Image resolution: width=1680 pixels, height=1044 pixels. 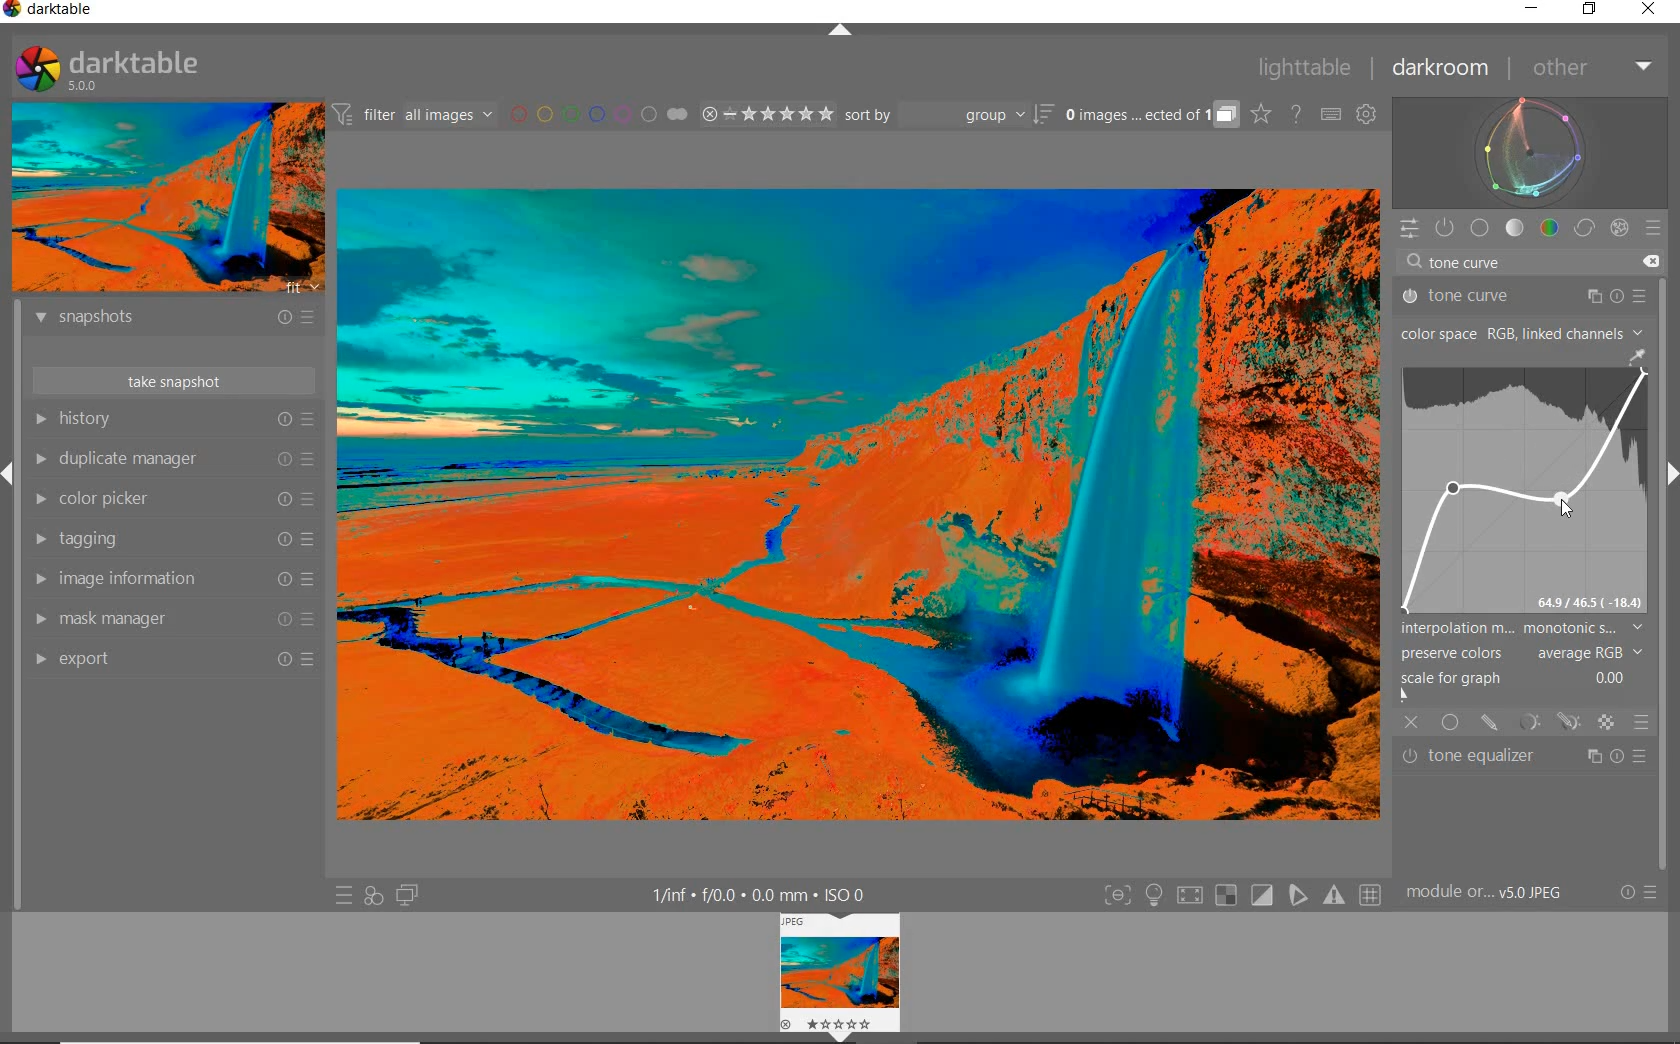 I want to click on IMAGE PREVIEW, so click(x=165, y=198).